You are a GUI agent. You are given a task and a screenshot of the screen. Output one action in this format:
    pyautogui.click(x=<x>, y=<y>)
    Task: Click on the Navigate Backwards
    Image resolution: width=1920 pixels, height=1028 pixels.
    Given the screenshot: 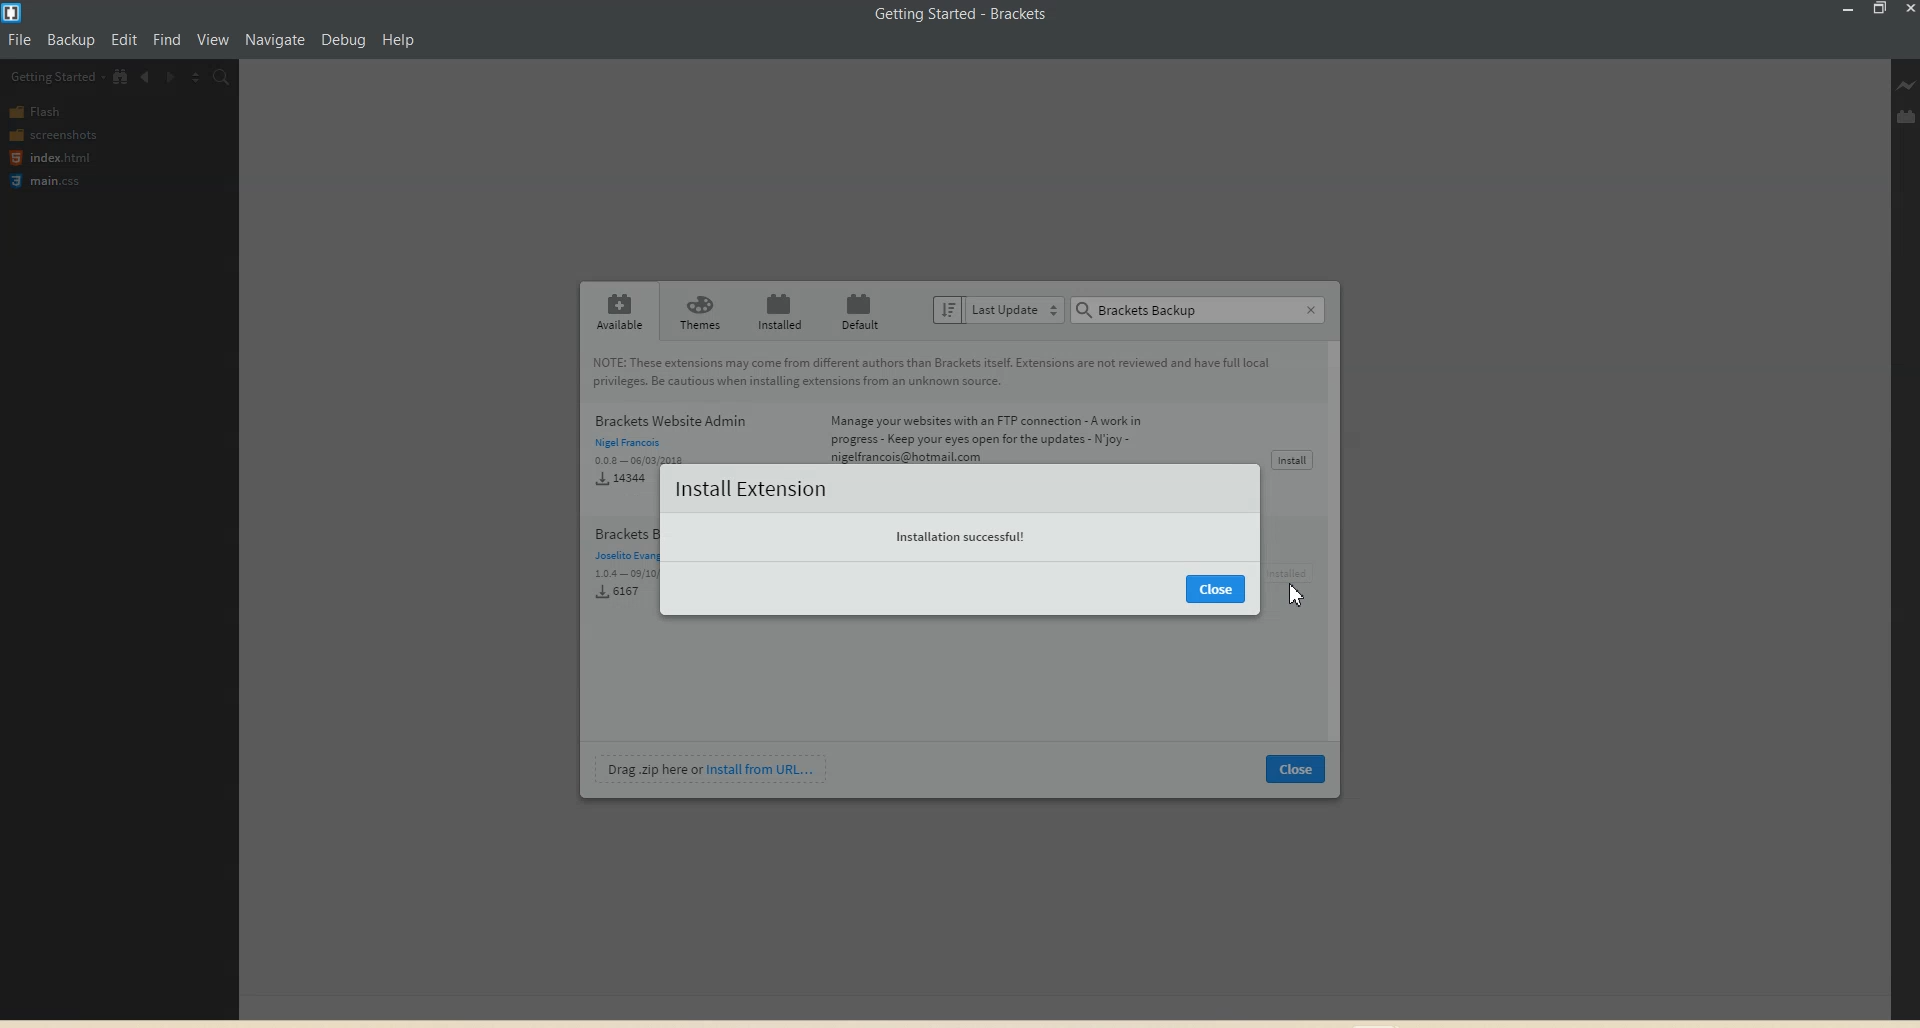 What is the action you would take?
    pyautogui.click(x=146, y=75)
    